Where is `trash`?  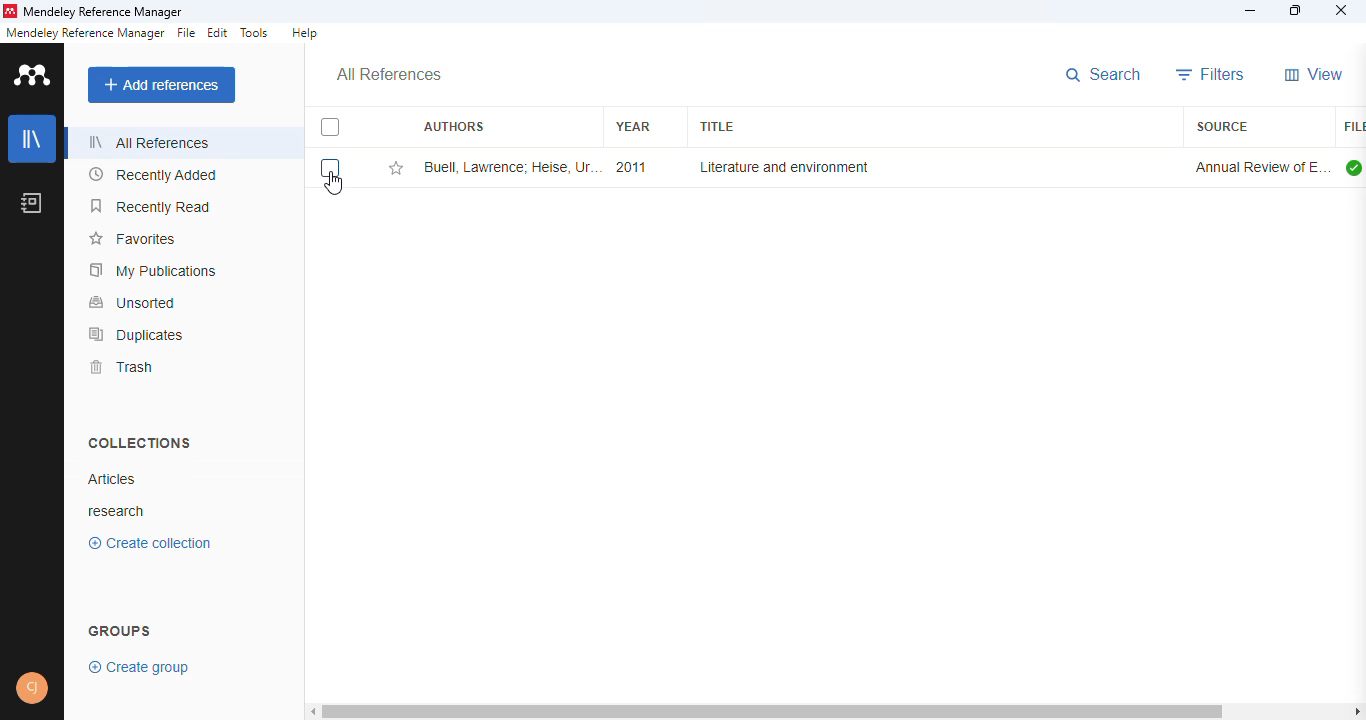 trash is located at coordinates (122, 367).